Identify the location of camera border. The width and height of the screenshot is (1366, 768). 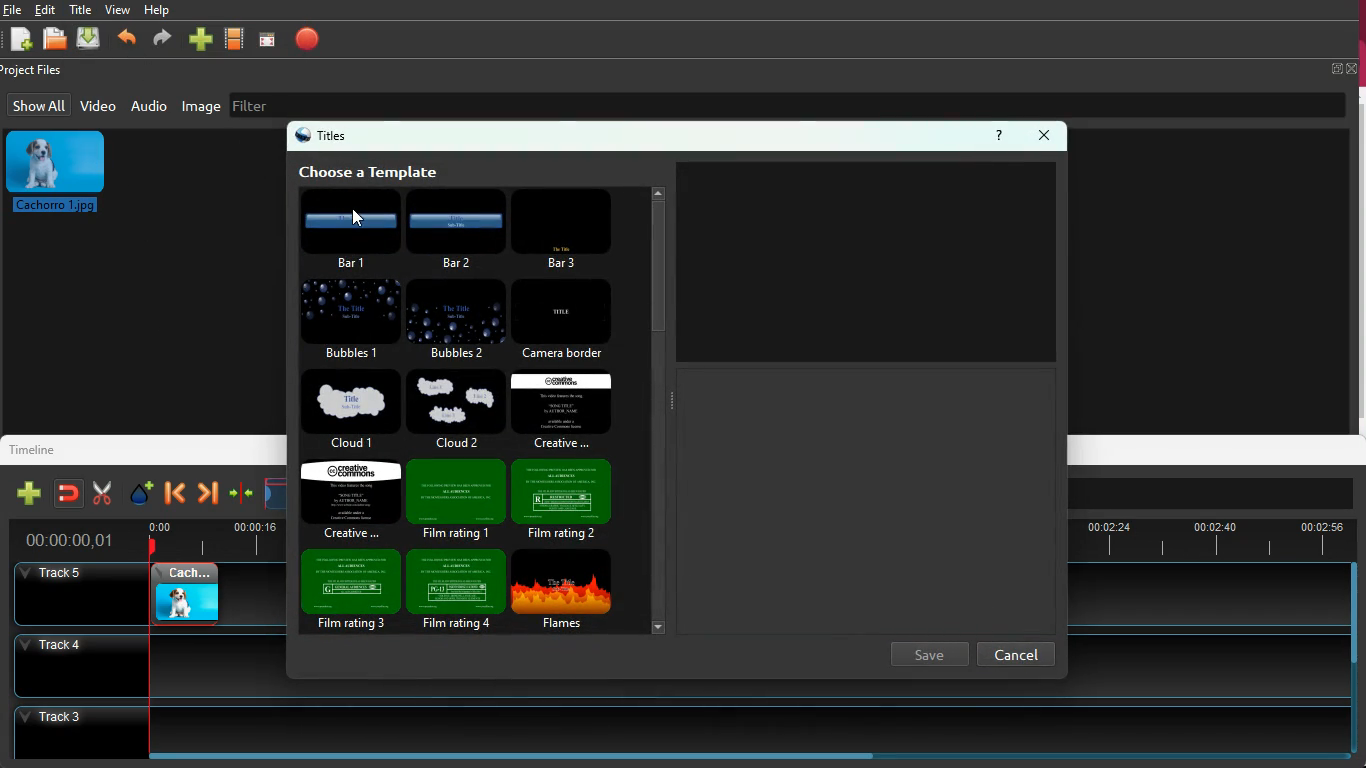
(561, 321).